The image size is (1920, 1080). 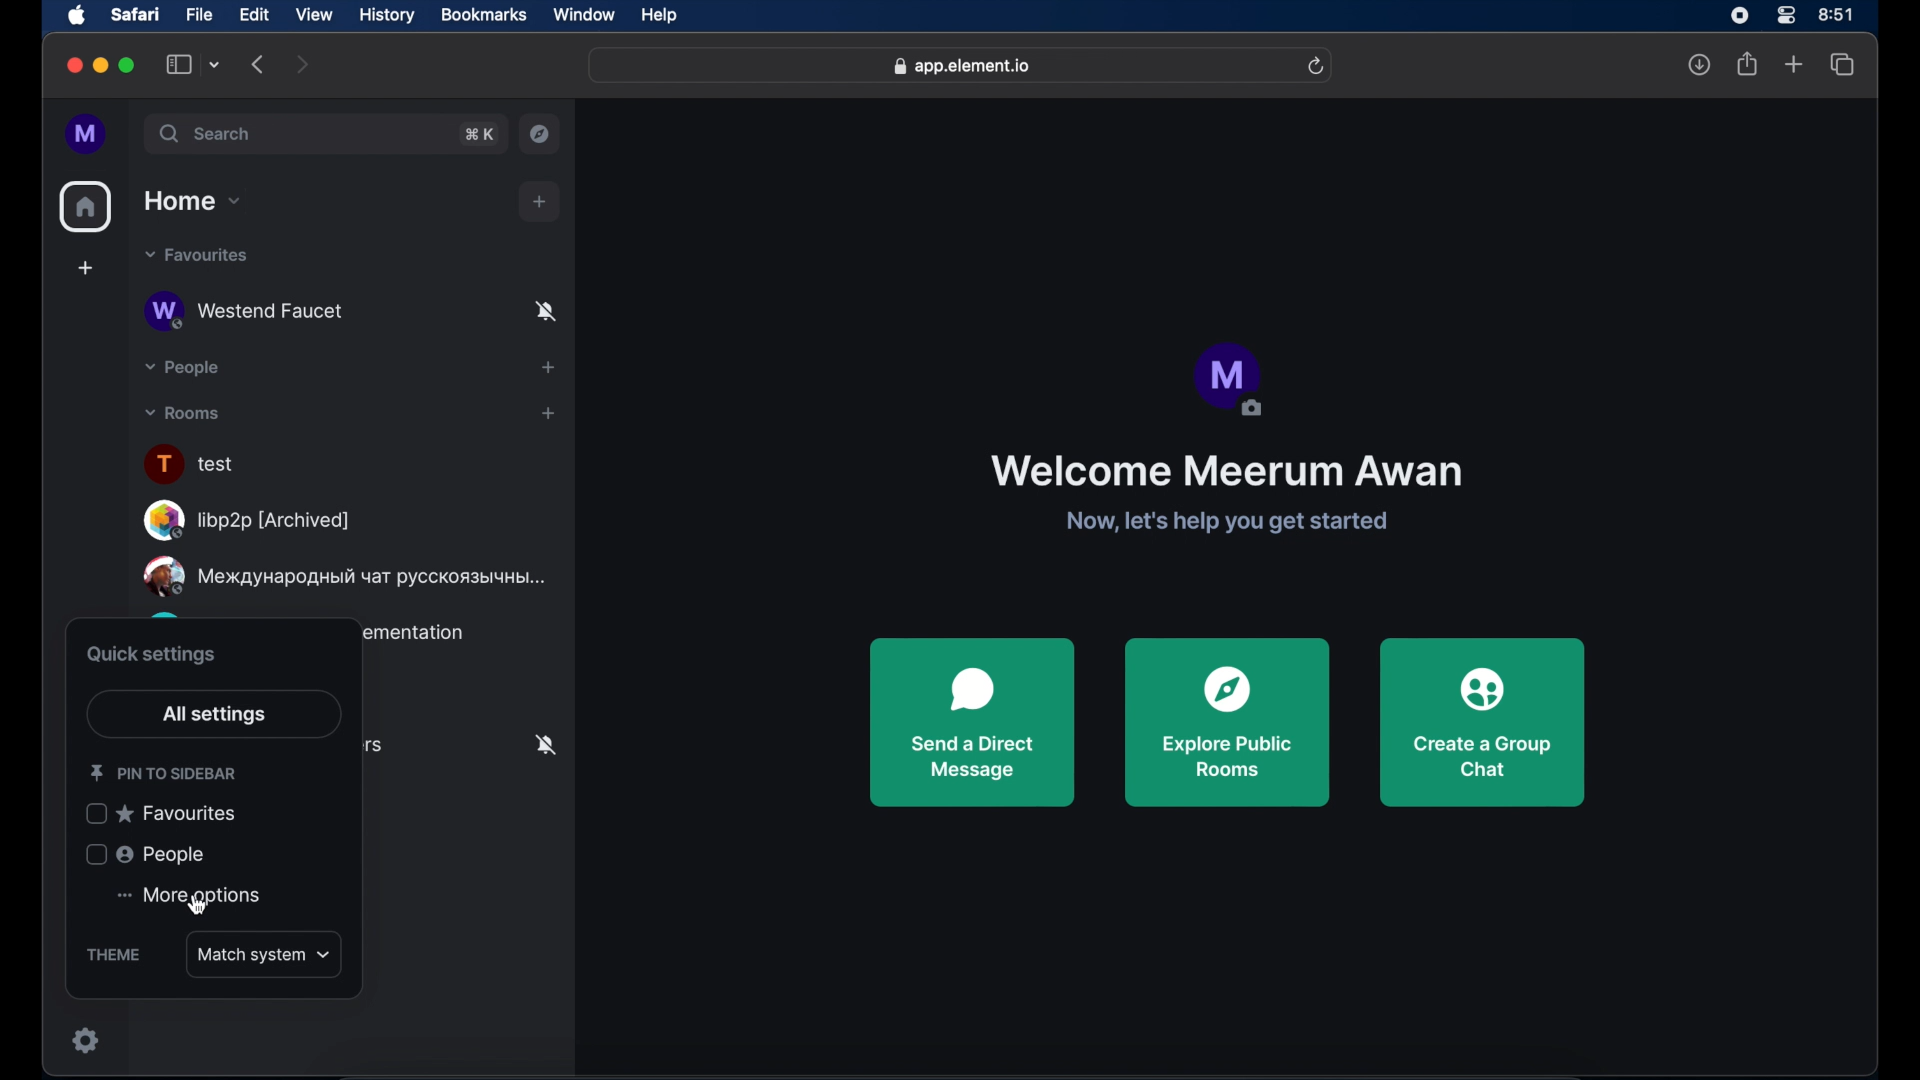 What do you see at coordinates (350, 312) in the screenshot?
I see `Westend faucet room` at bounding box center [350, 312].